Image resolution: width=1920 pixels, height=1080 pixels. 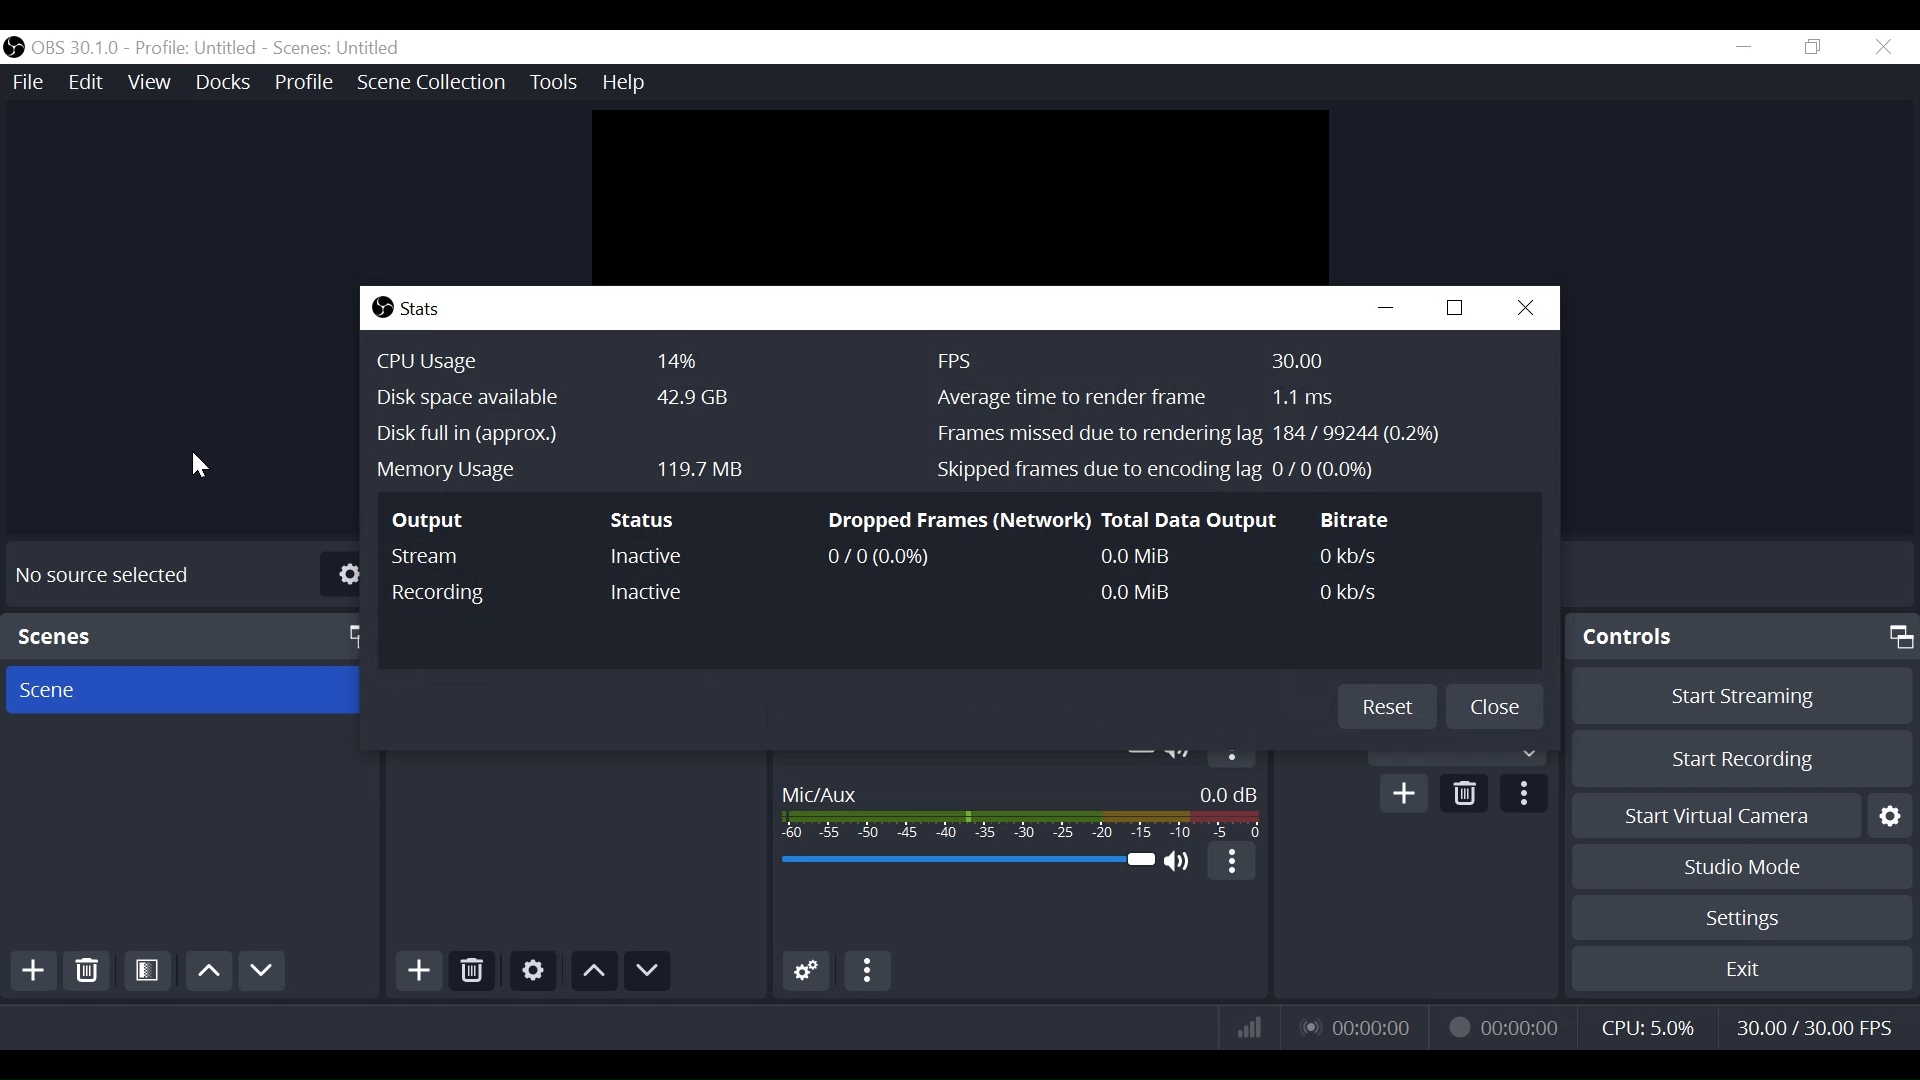 I want to click on Settings, so click(x=1742, y=917).